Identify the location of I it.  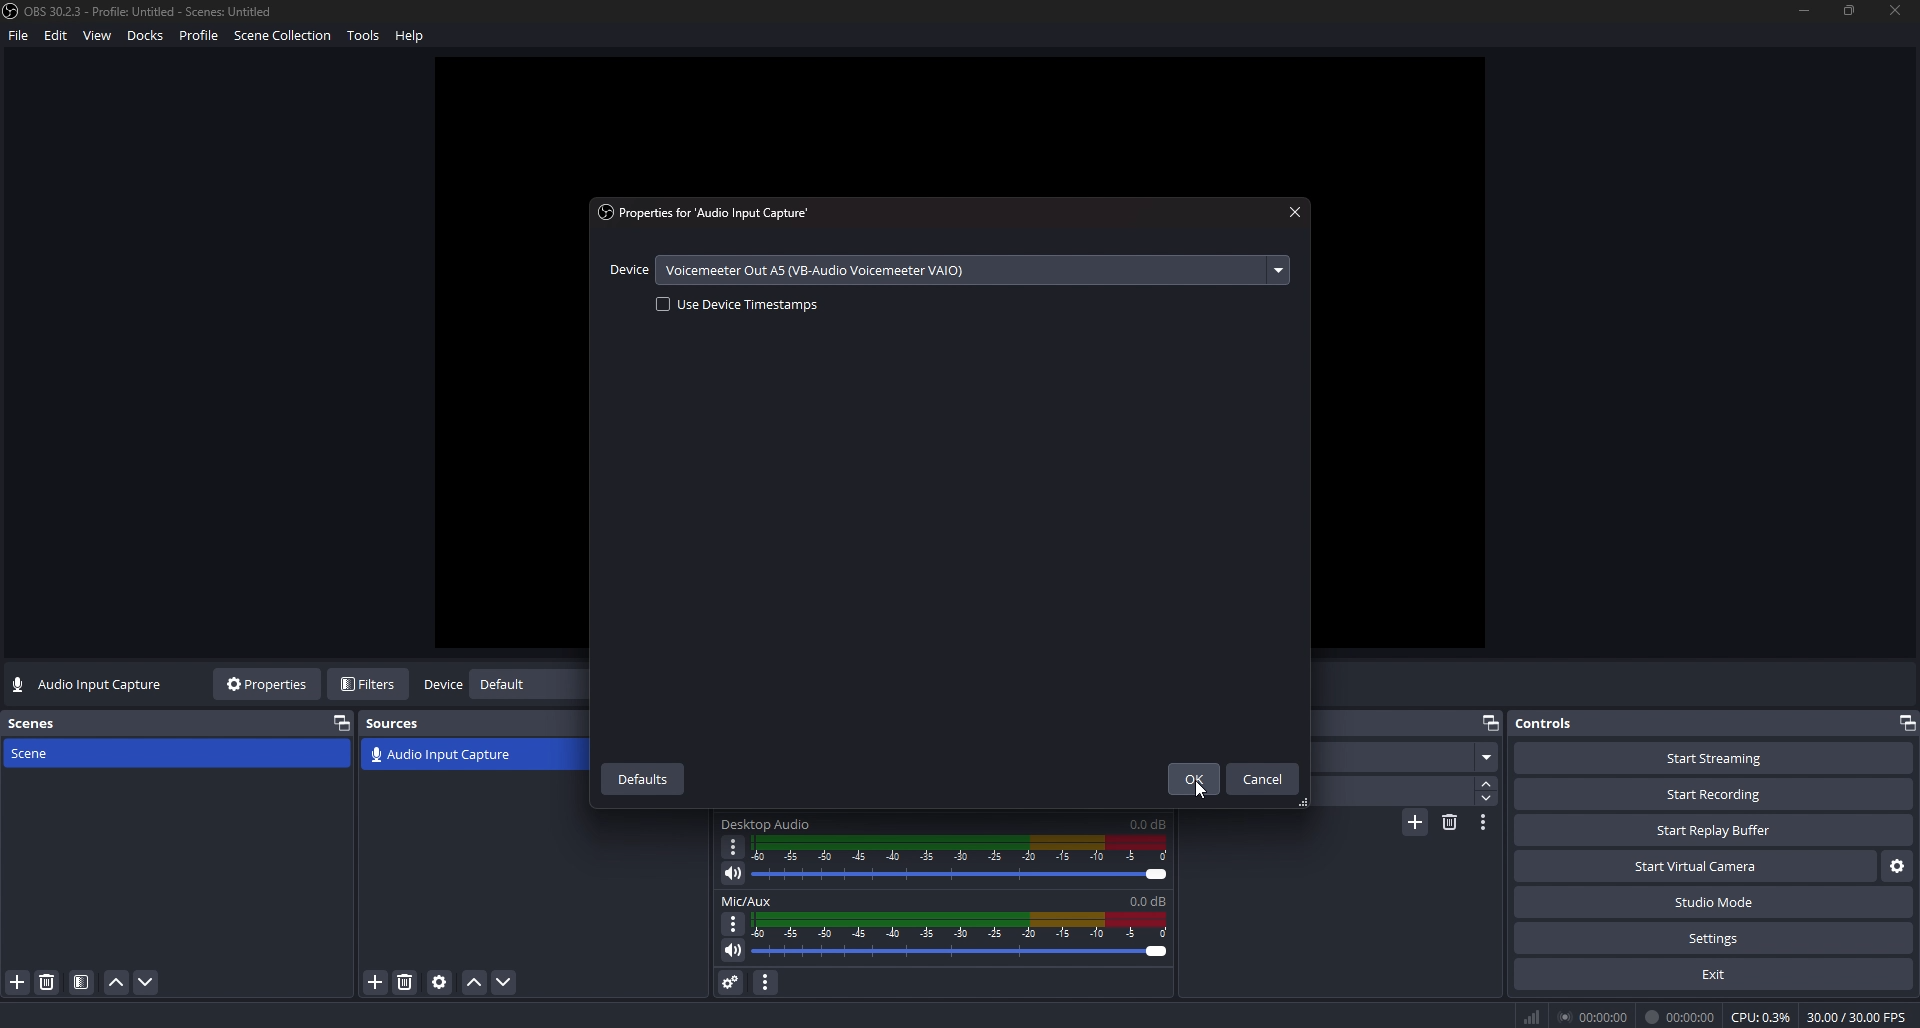
(1682, 1016).